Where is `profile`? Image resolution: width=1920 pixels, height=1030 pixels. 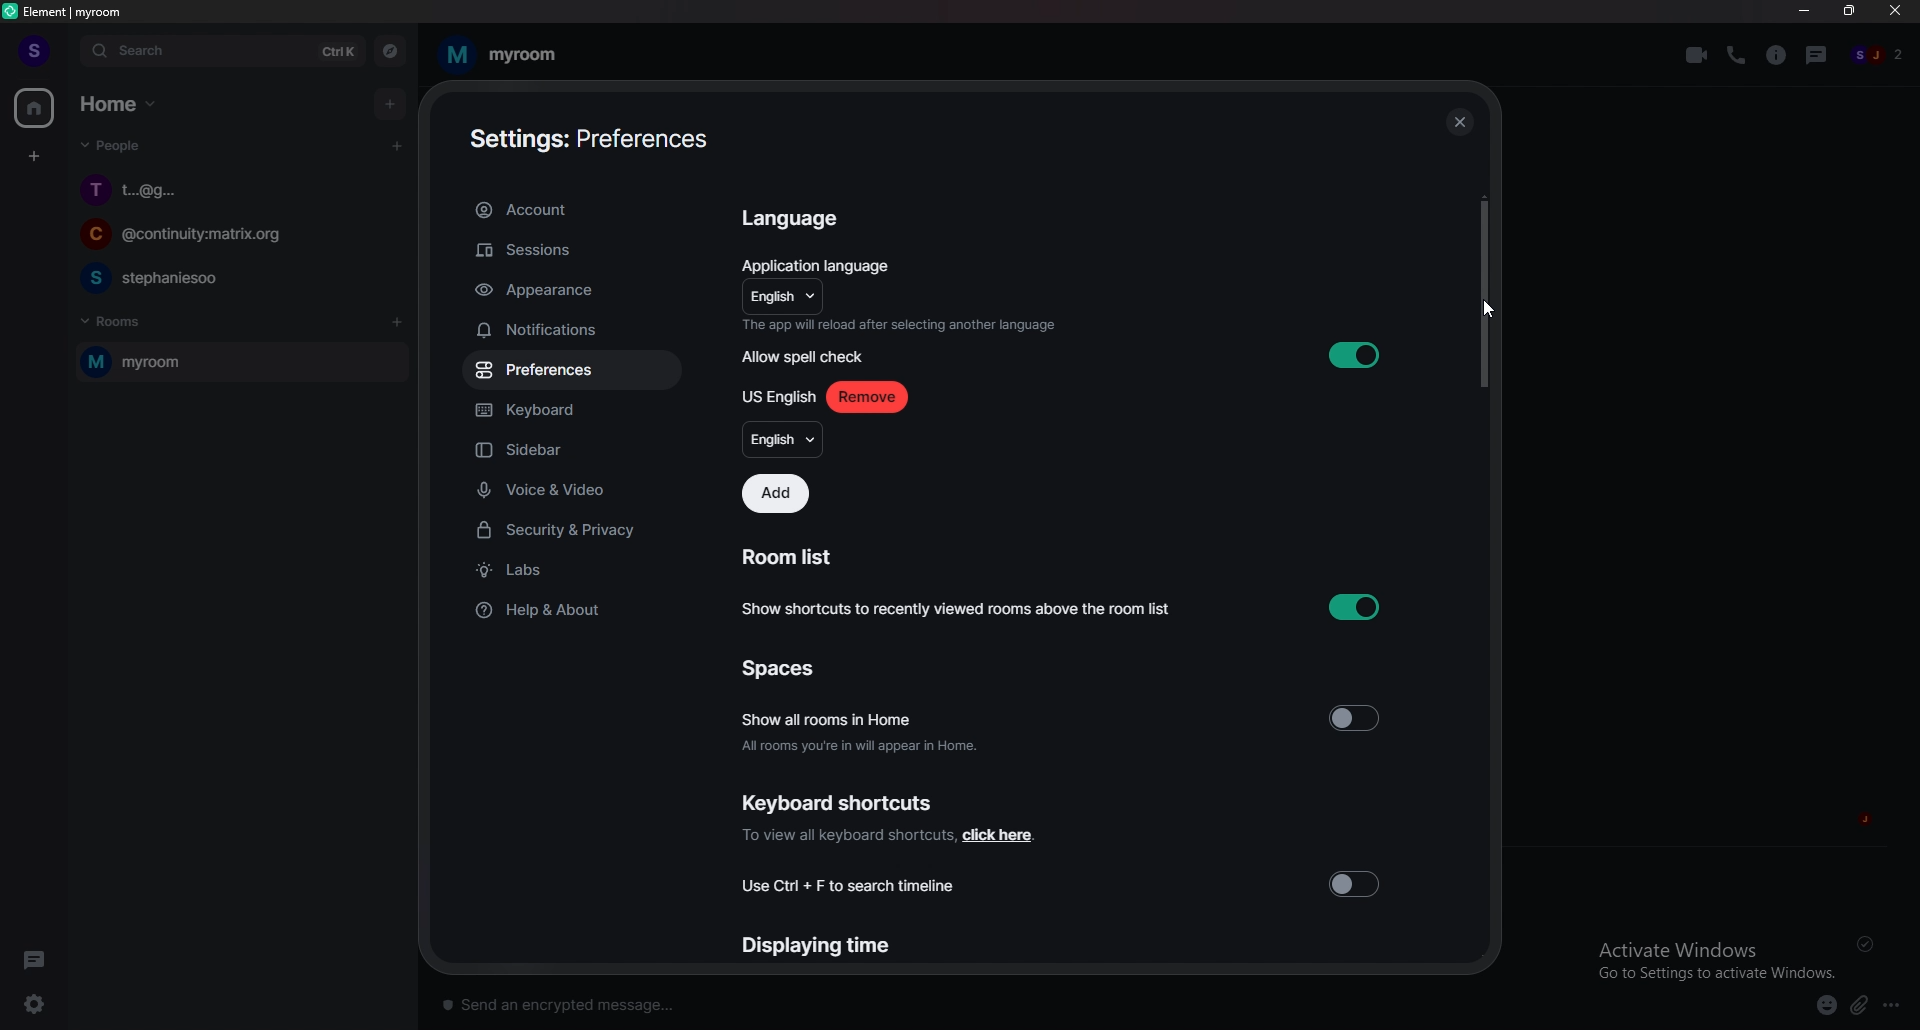 profile is located at coordinates (32, 50).